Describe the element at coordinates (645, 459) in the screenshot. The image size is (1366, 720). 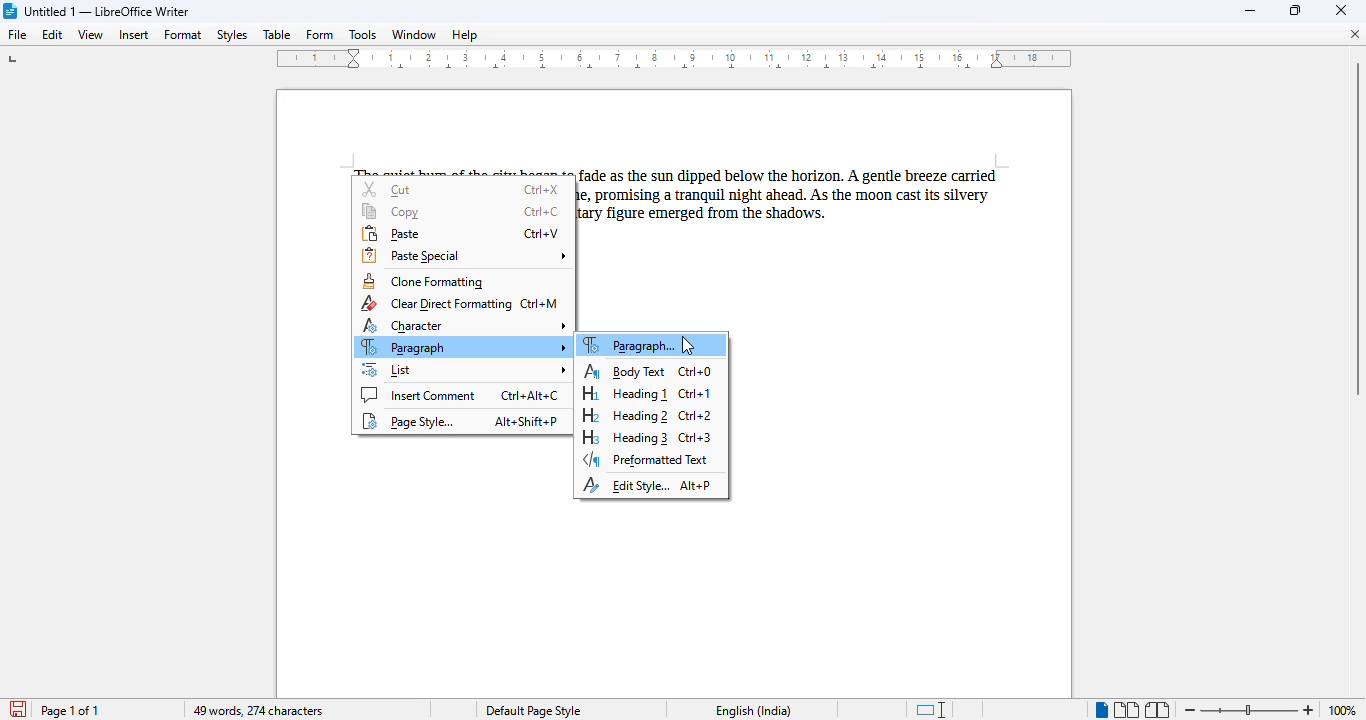
I see `preformatted text` at that location.